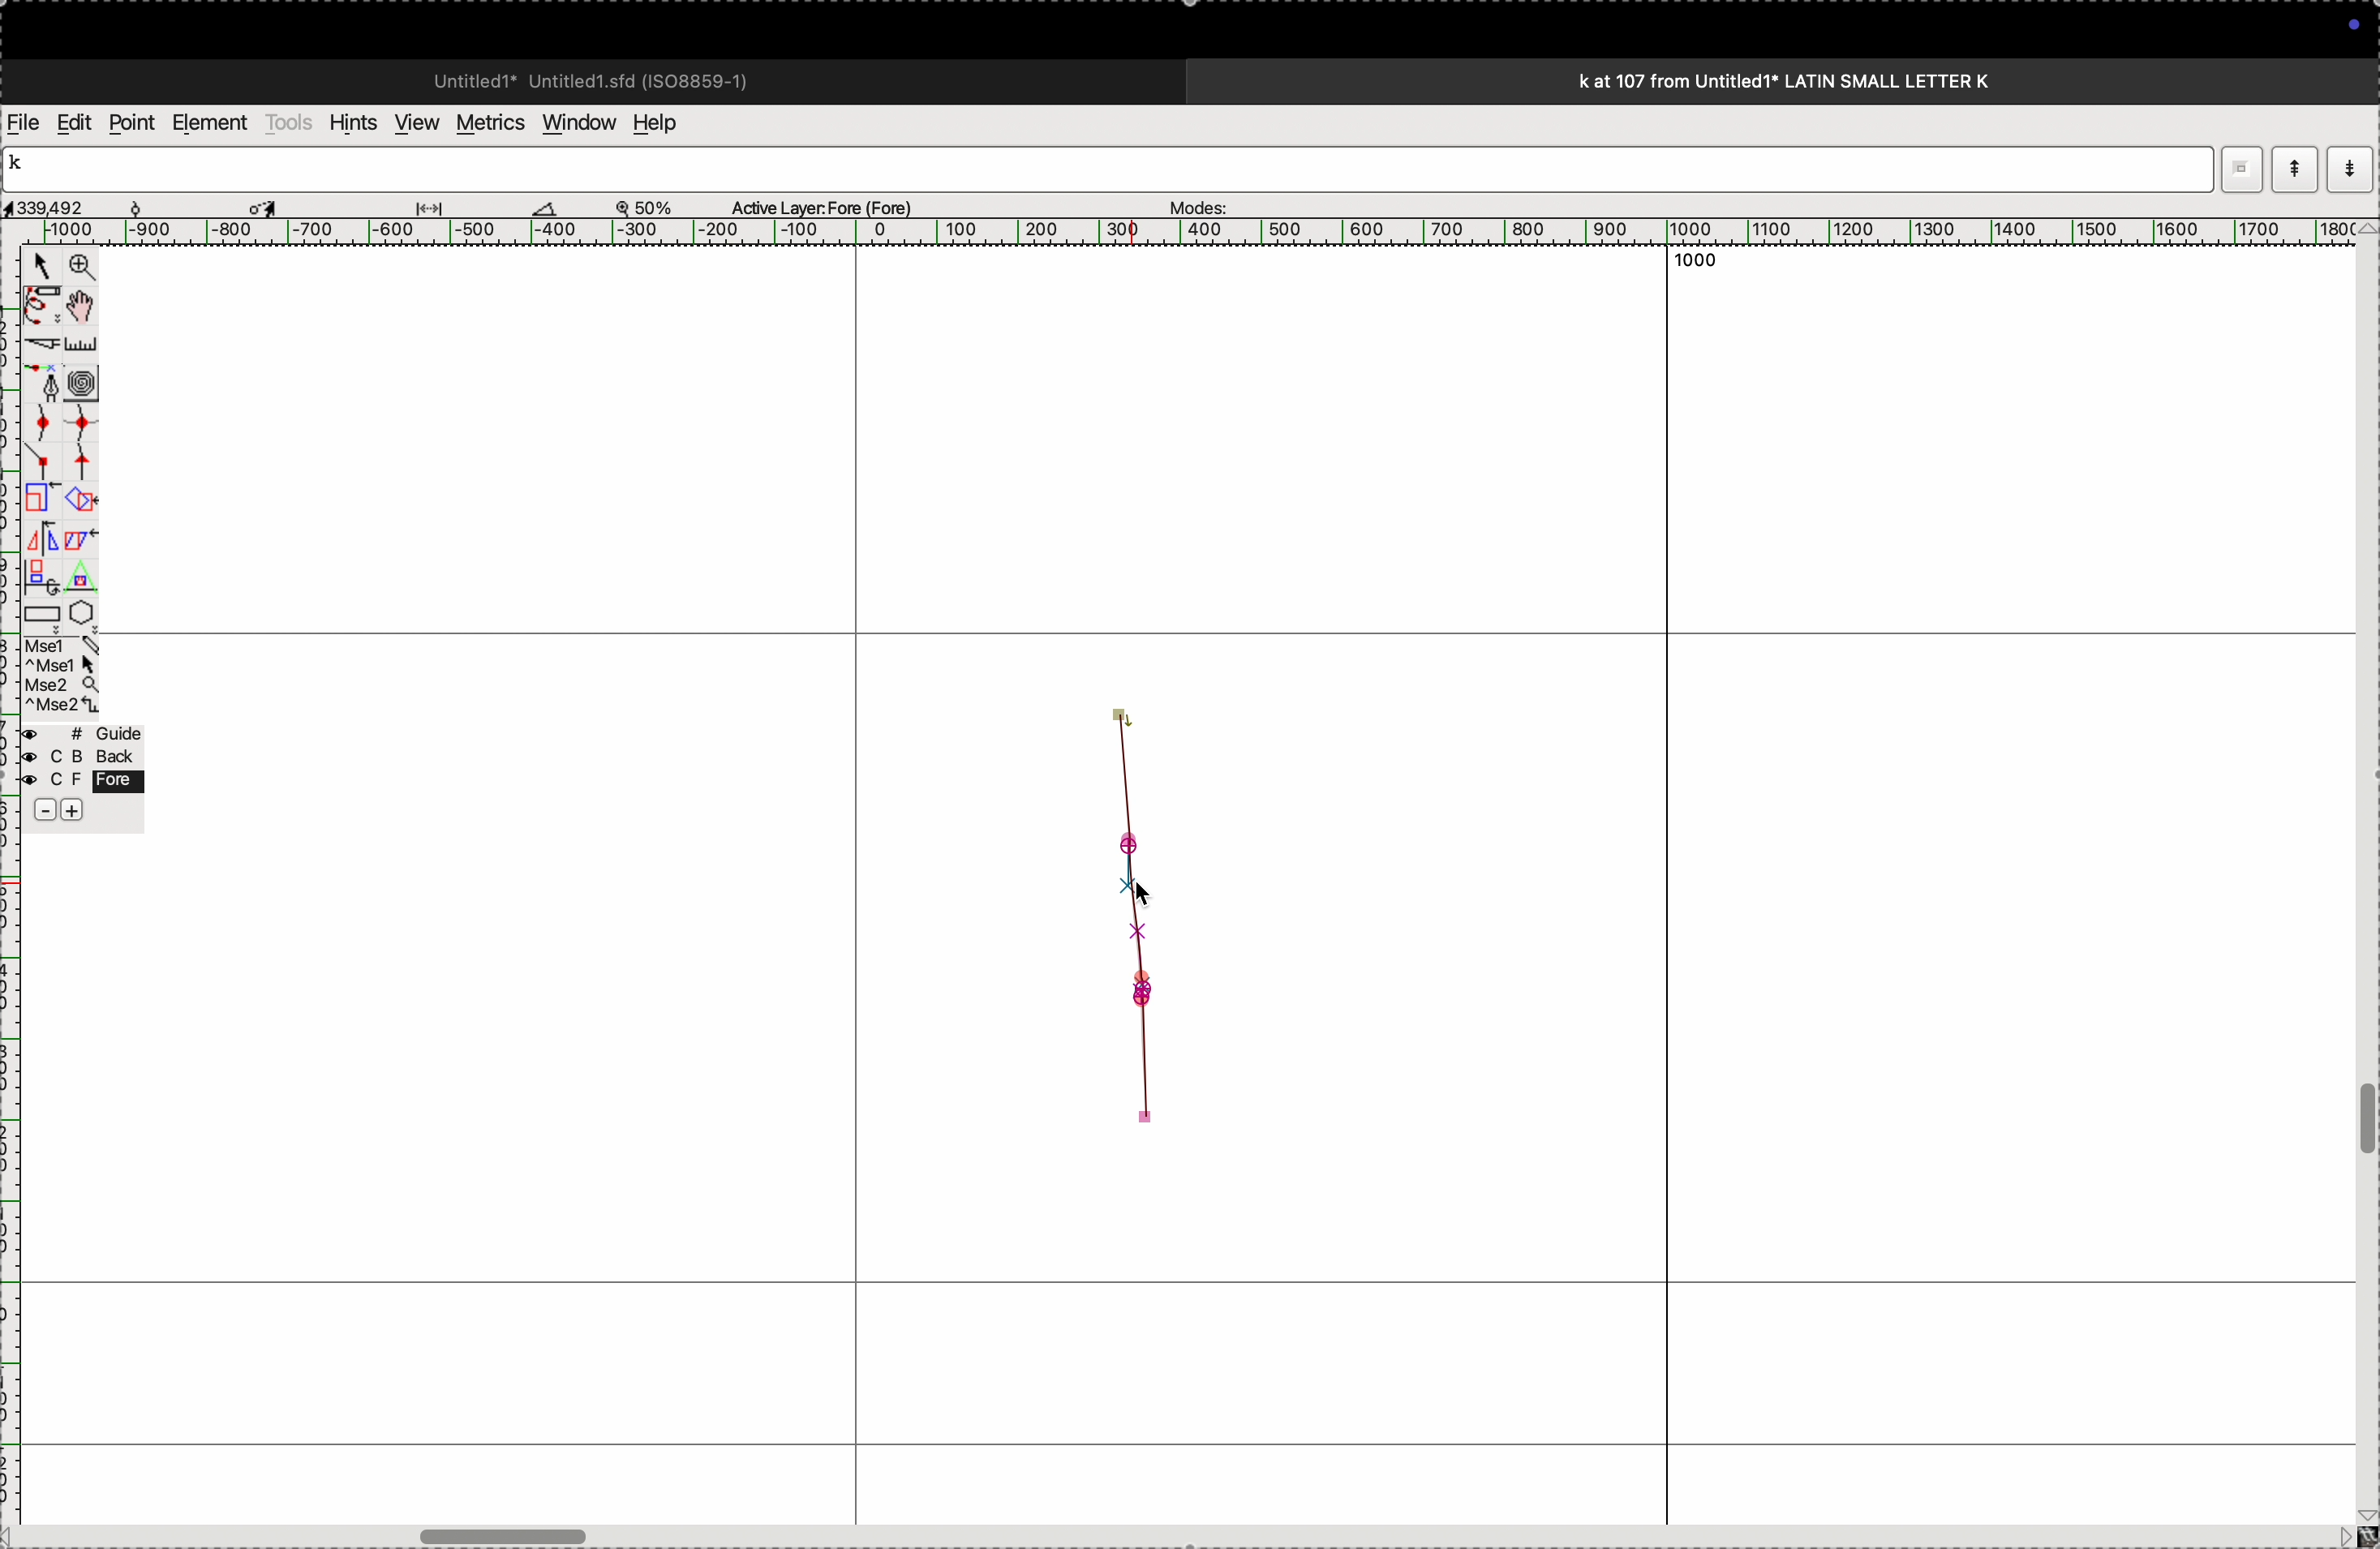 The width and height of the screenshot is (2380, 1549). Describe the element at coordinates (41, 555) in the screenshot. I see `mirror` at that location.